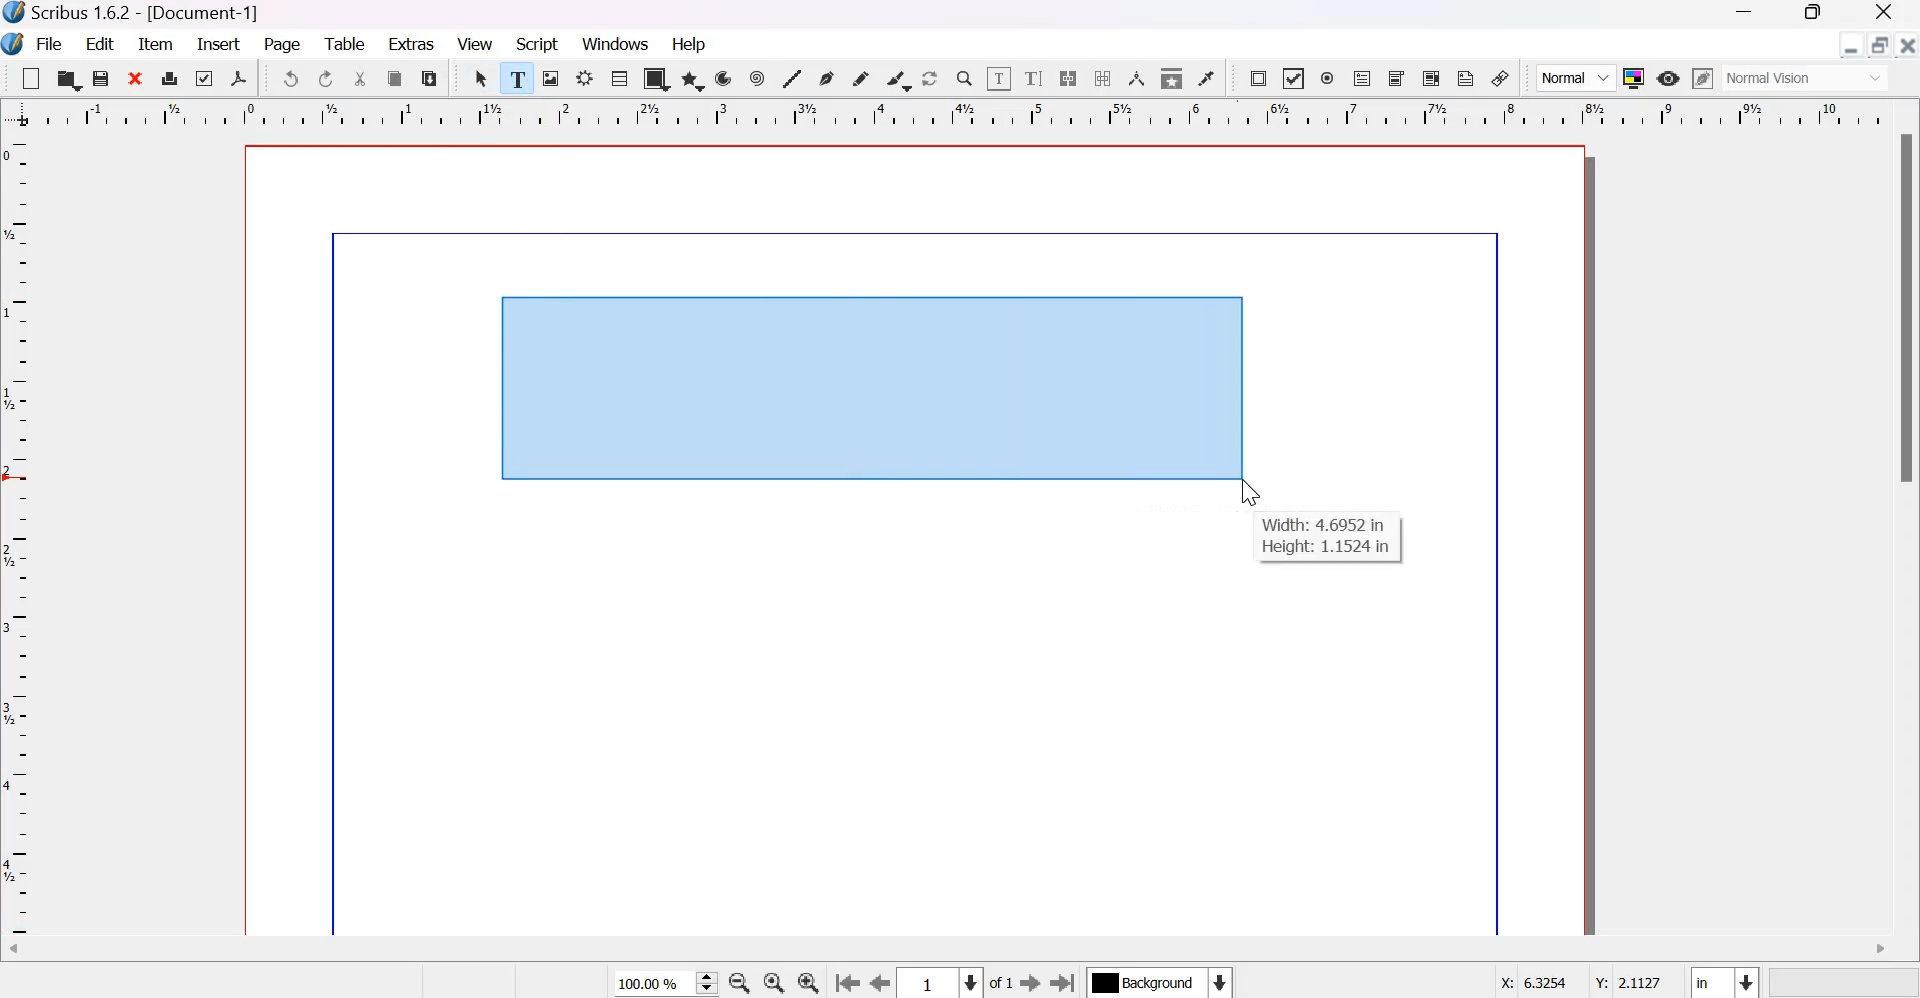 The height and width of the screenshot is (998, 1920). What do you see at coordinates (964, 77) in the screenshot?
I see `` at bounding box center [964, 77].